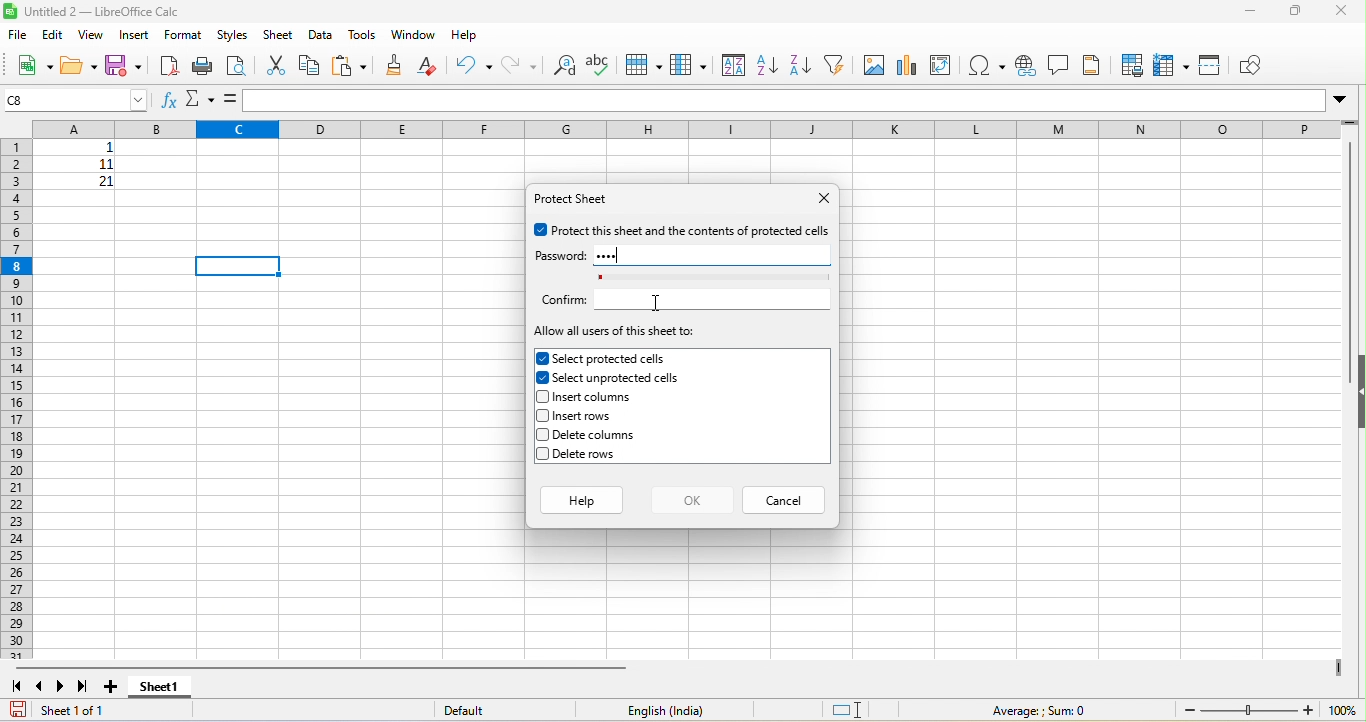 The image size is (1366, 722). I want to click on pivot table, so click(942, 64).